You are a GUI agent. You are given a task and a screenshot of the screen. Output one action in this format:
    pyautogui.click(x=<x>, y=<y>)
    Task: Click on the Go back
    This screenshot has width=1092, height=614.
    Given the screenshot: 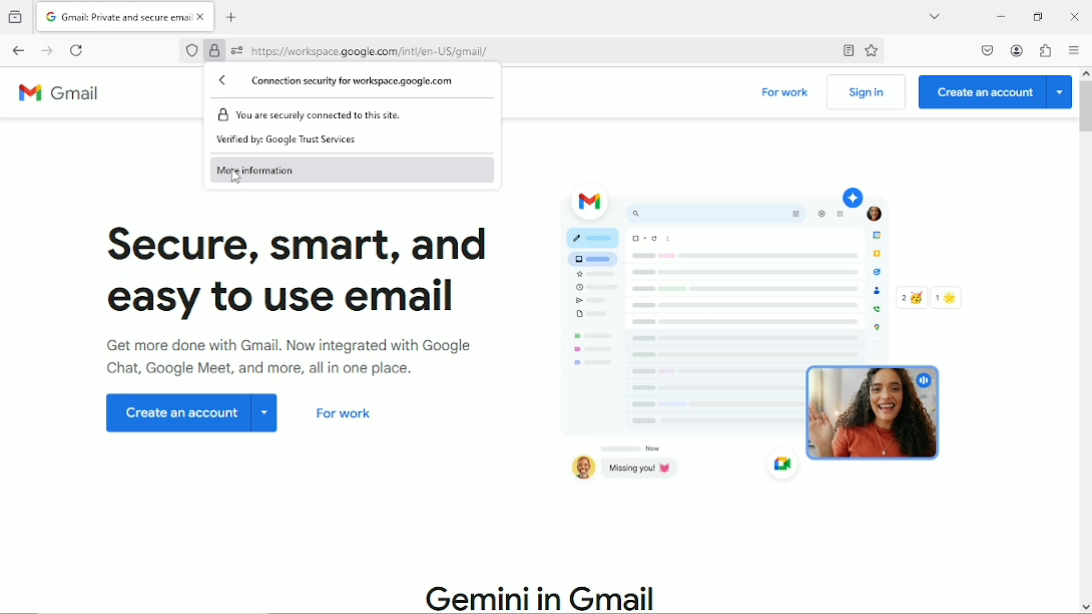 What is the action you would take?
    pyautogui.click(x=19, y=49)
    